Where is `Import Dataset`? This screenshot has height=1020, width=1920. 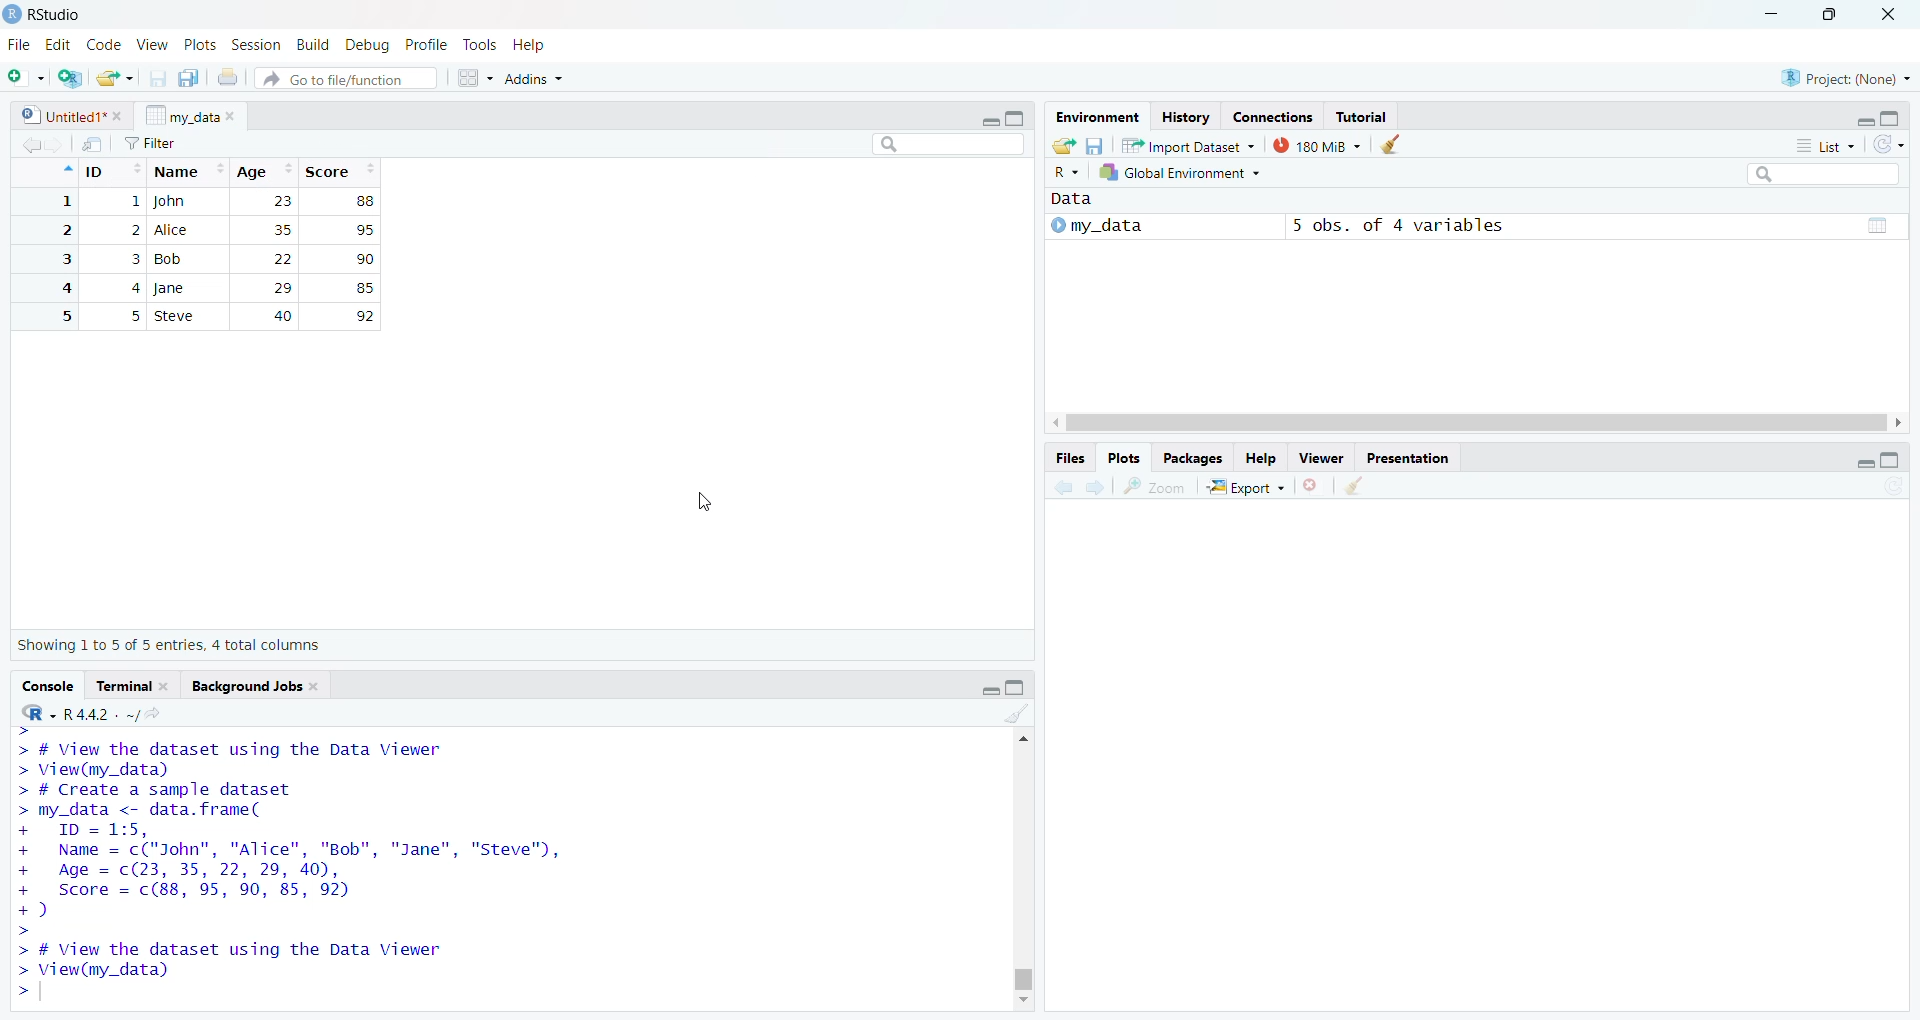 Import Dataset is located at coordinates (1187, 146).